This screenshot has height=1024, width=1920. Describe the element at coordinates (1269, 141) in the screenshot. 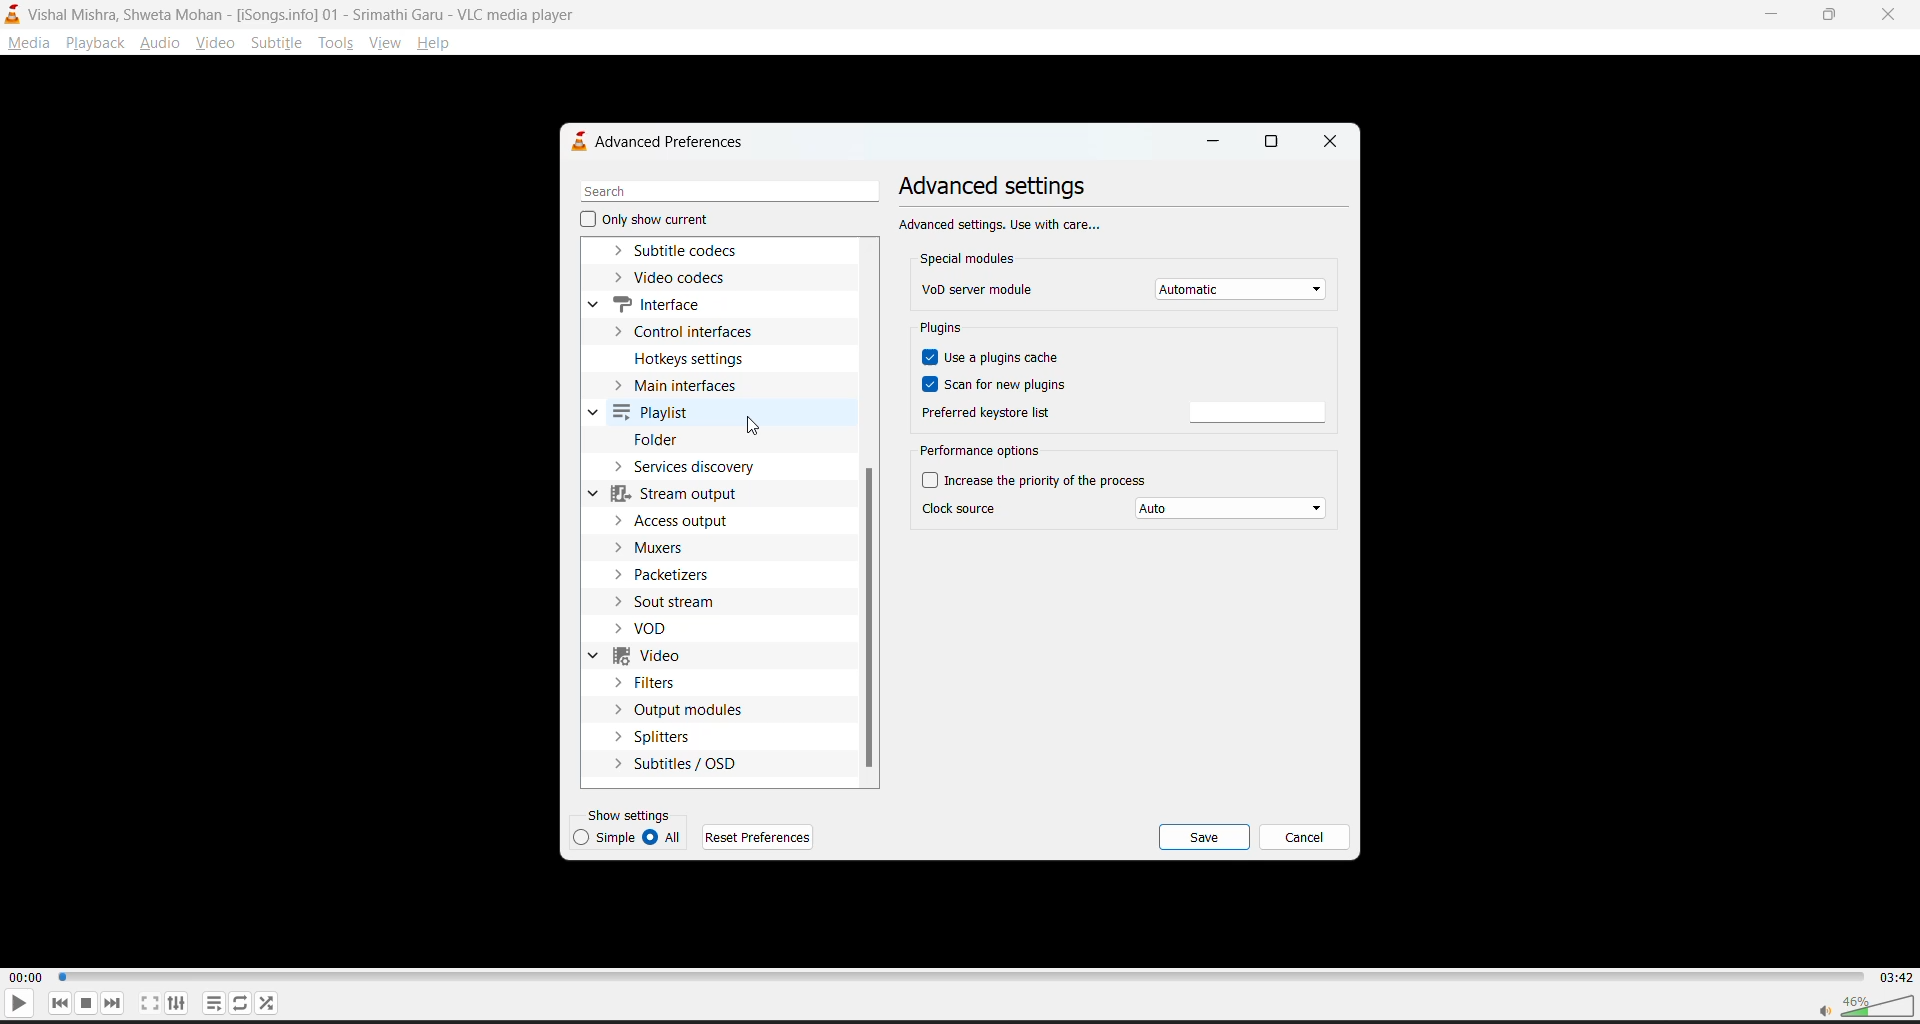

I see `maximize` at that location.